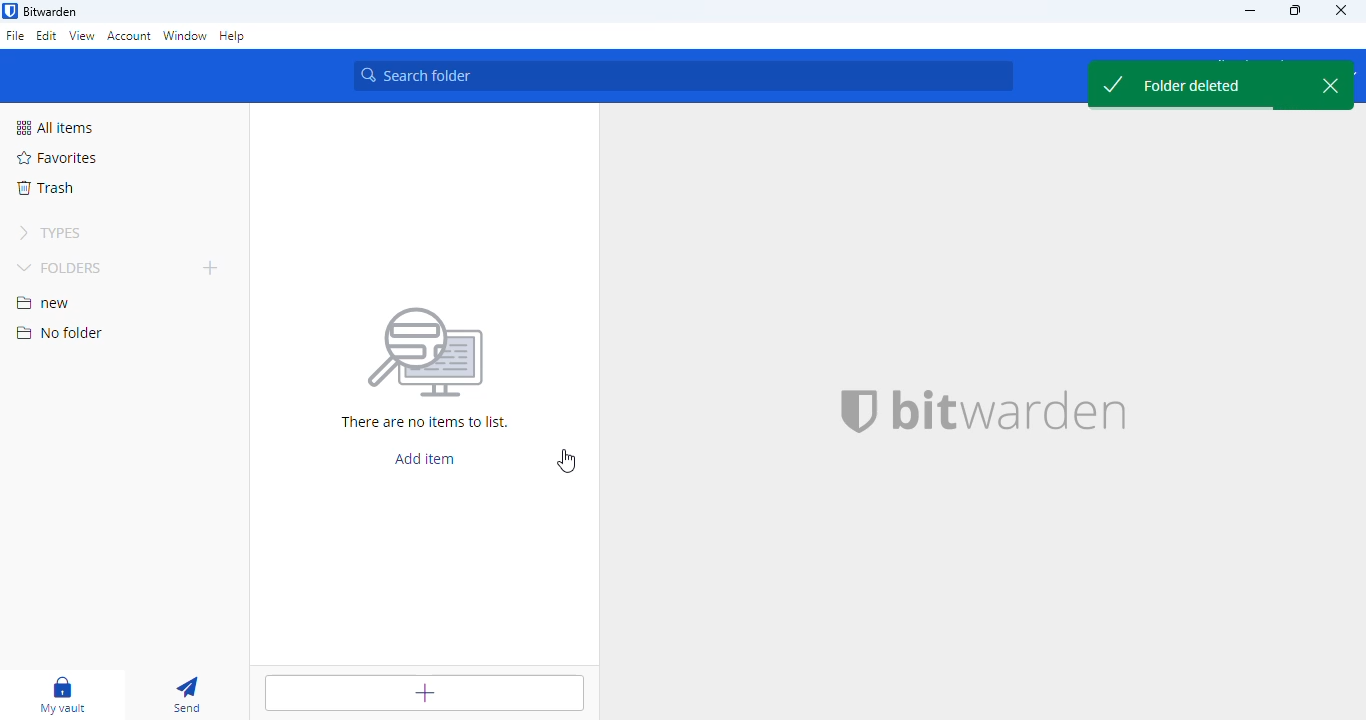 The width and height of the screenshot is (1366, 720). I want to click on cursor, so click(567, 462).